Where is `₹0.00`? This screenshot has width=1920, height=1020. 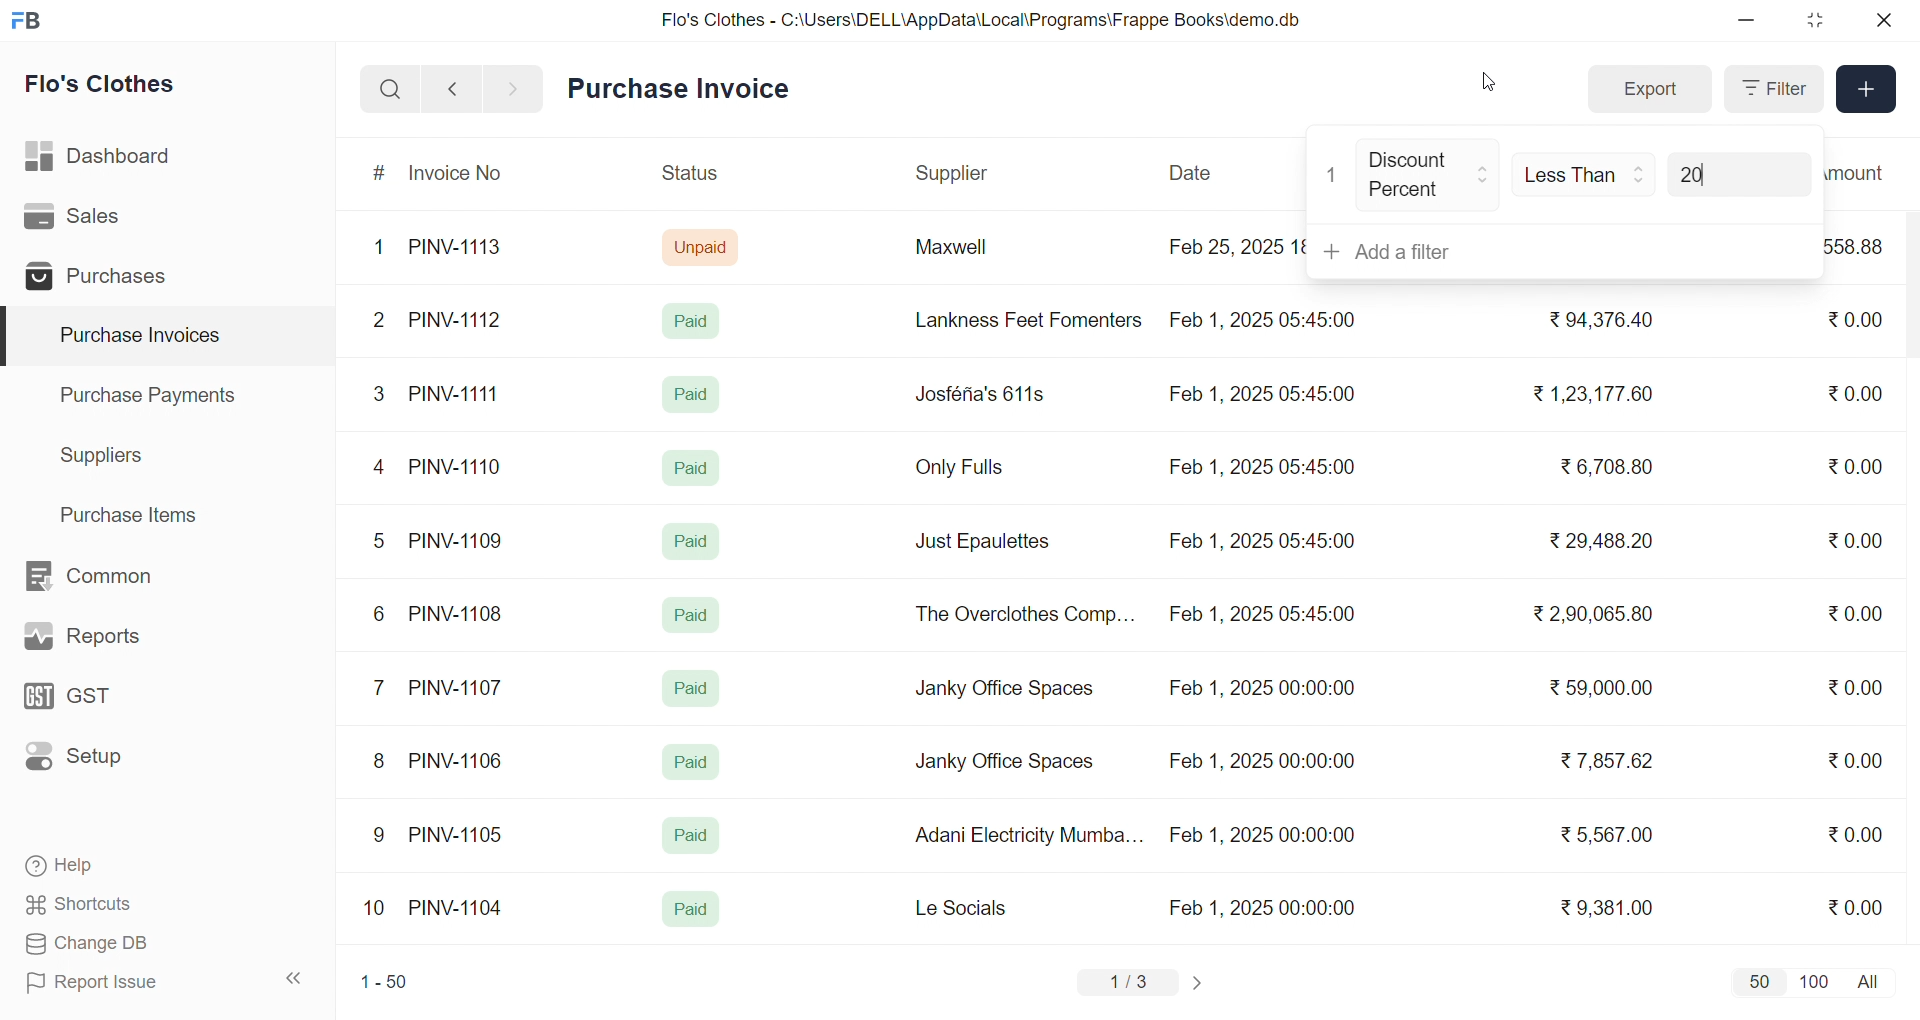
₹0.00 is located at coordinates (1844, 541).